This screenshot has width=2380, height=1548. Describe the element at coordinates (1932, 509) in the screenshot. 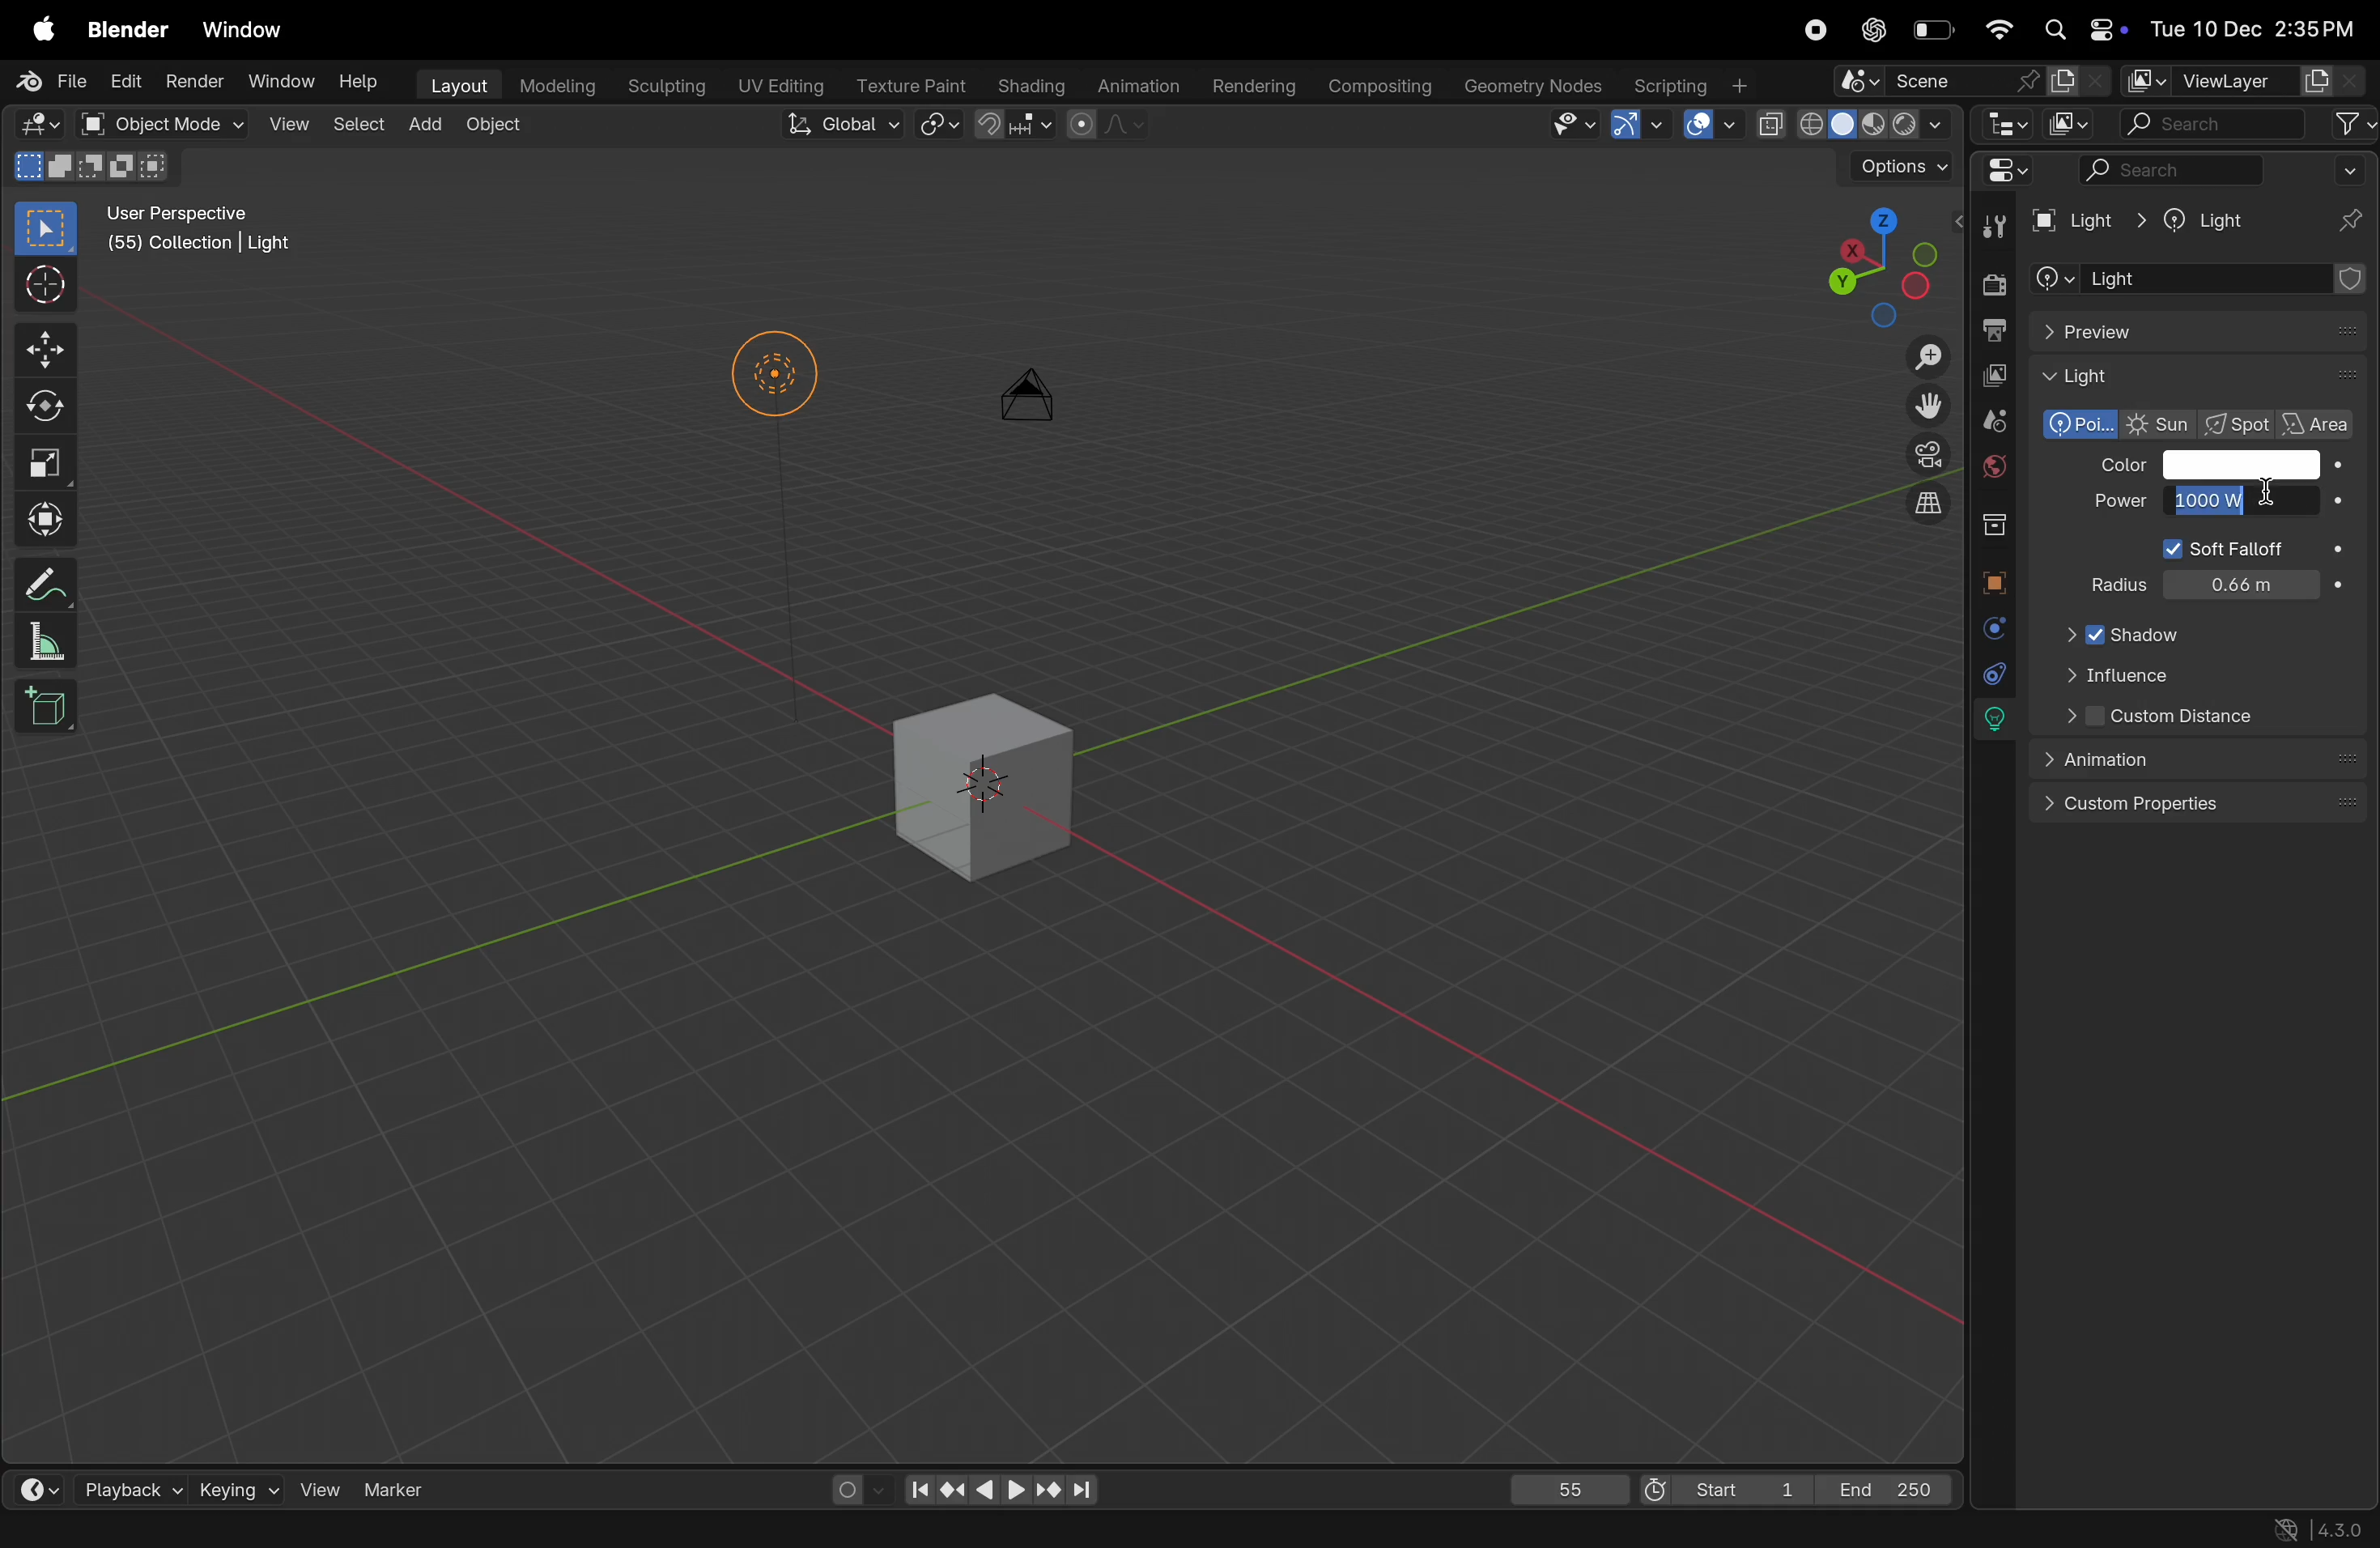

I see `orthographic view` at that location.